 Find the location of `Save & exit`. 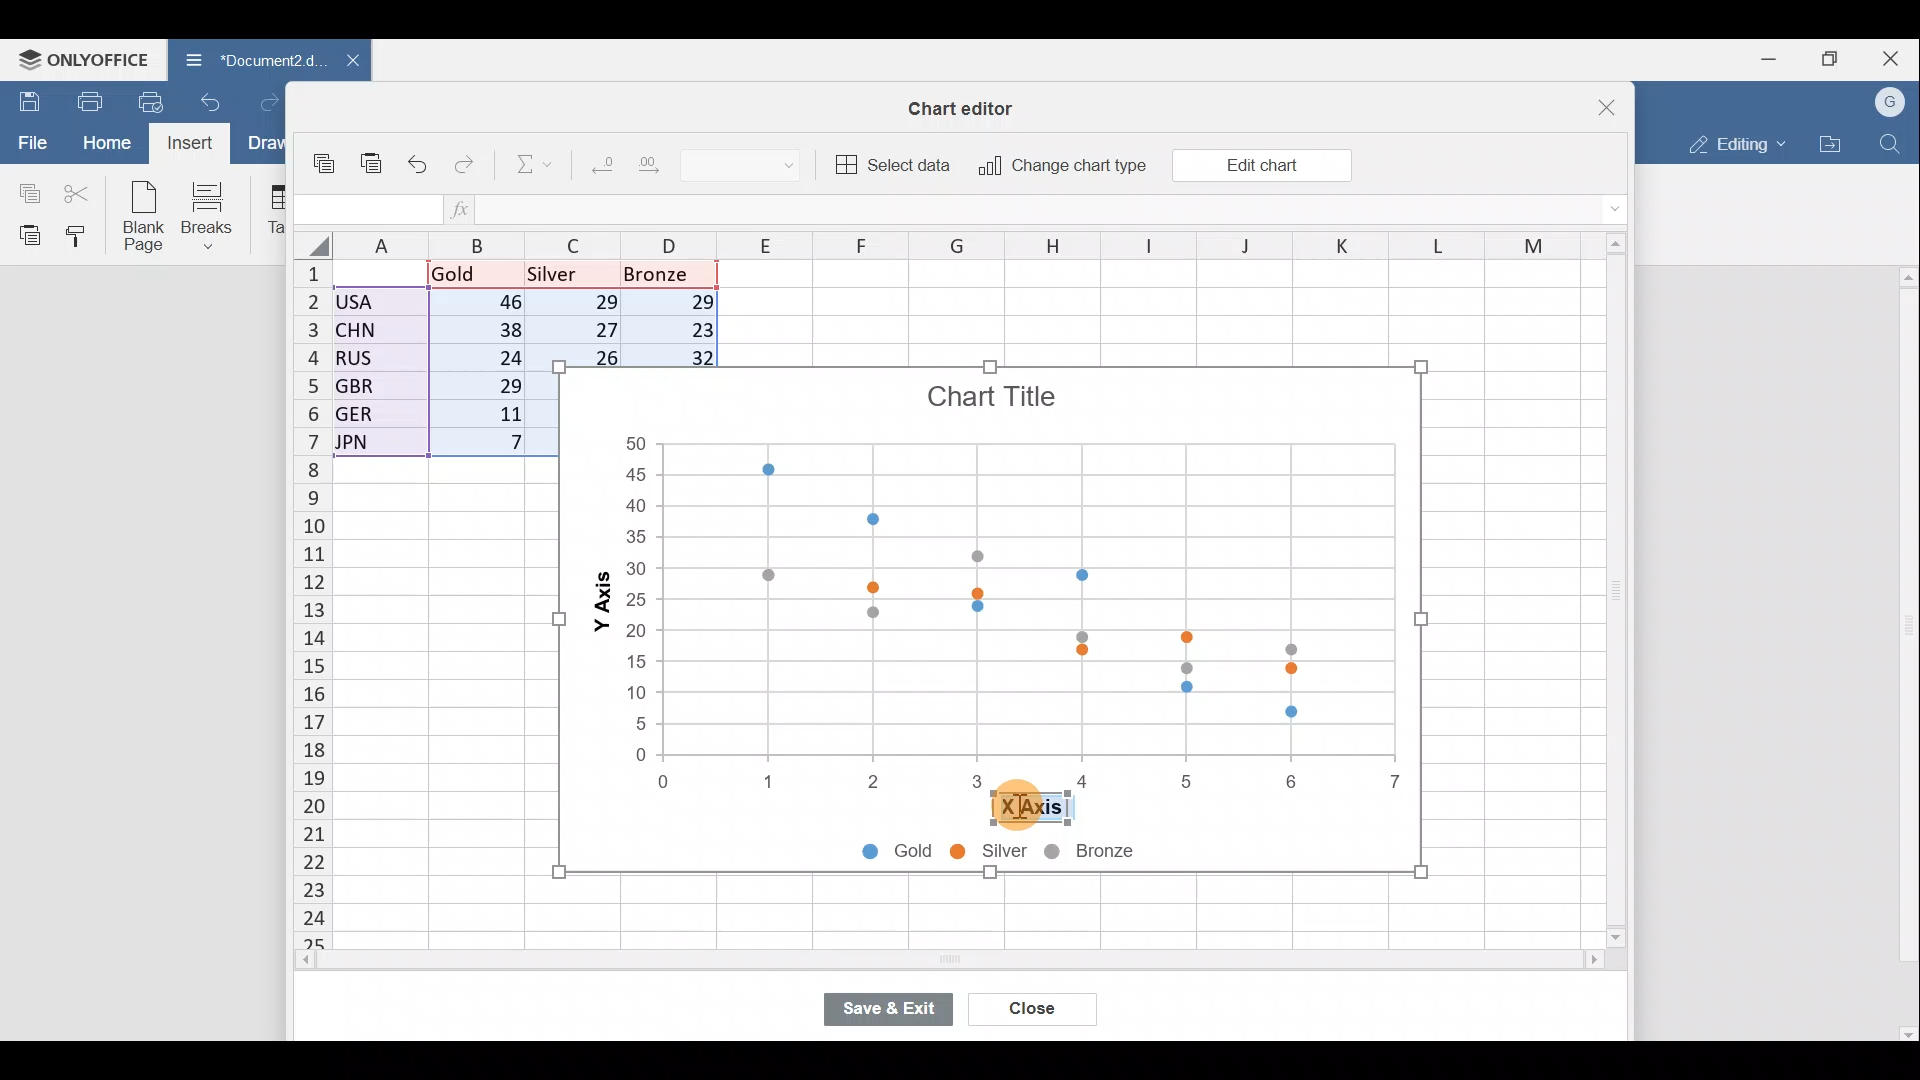

Save & exit is located at coordinates (896, 1004).